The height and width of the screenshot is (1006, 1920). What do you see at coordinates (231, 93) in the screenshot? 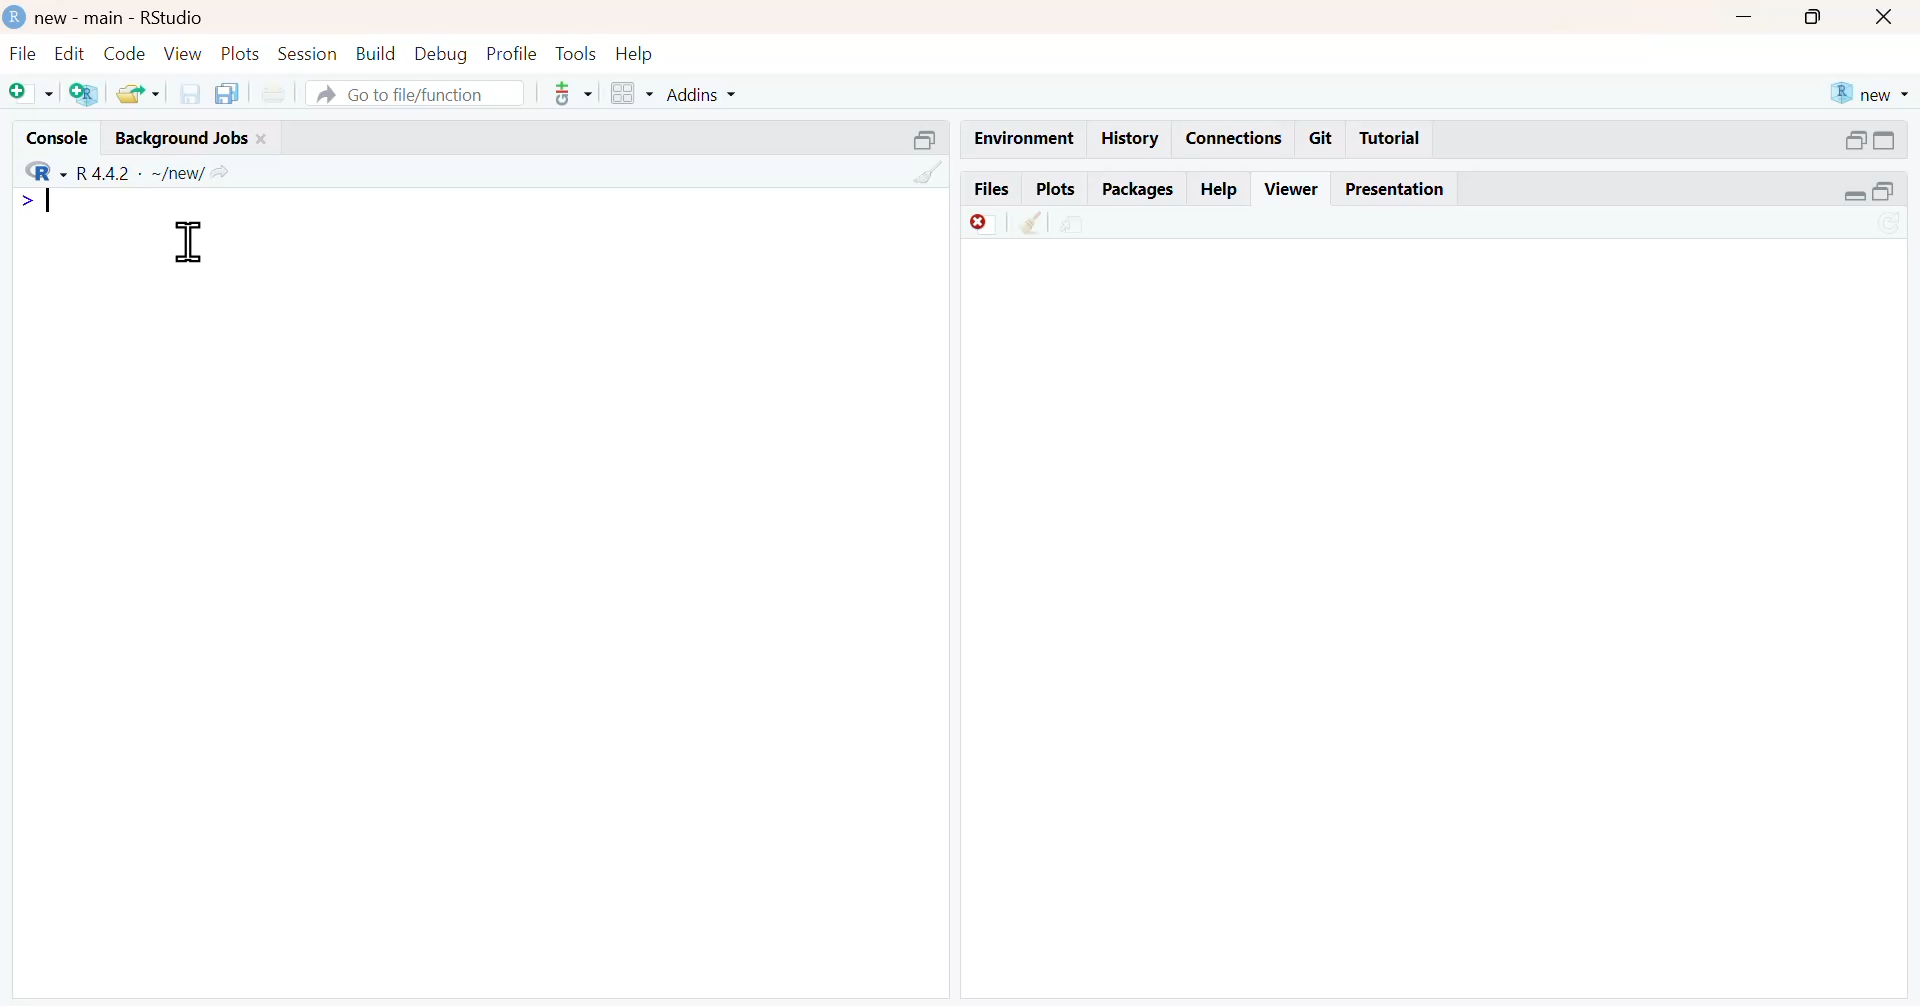
I see `save all open documents` at bounding box center [231, 93].